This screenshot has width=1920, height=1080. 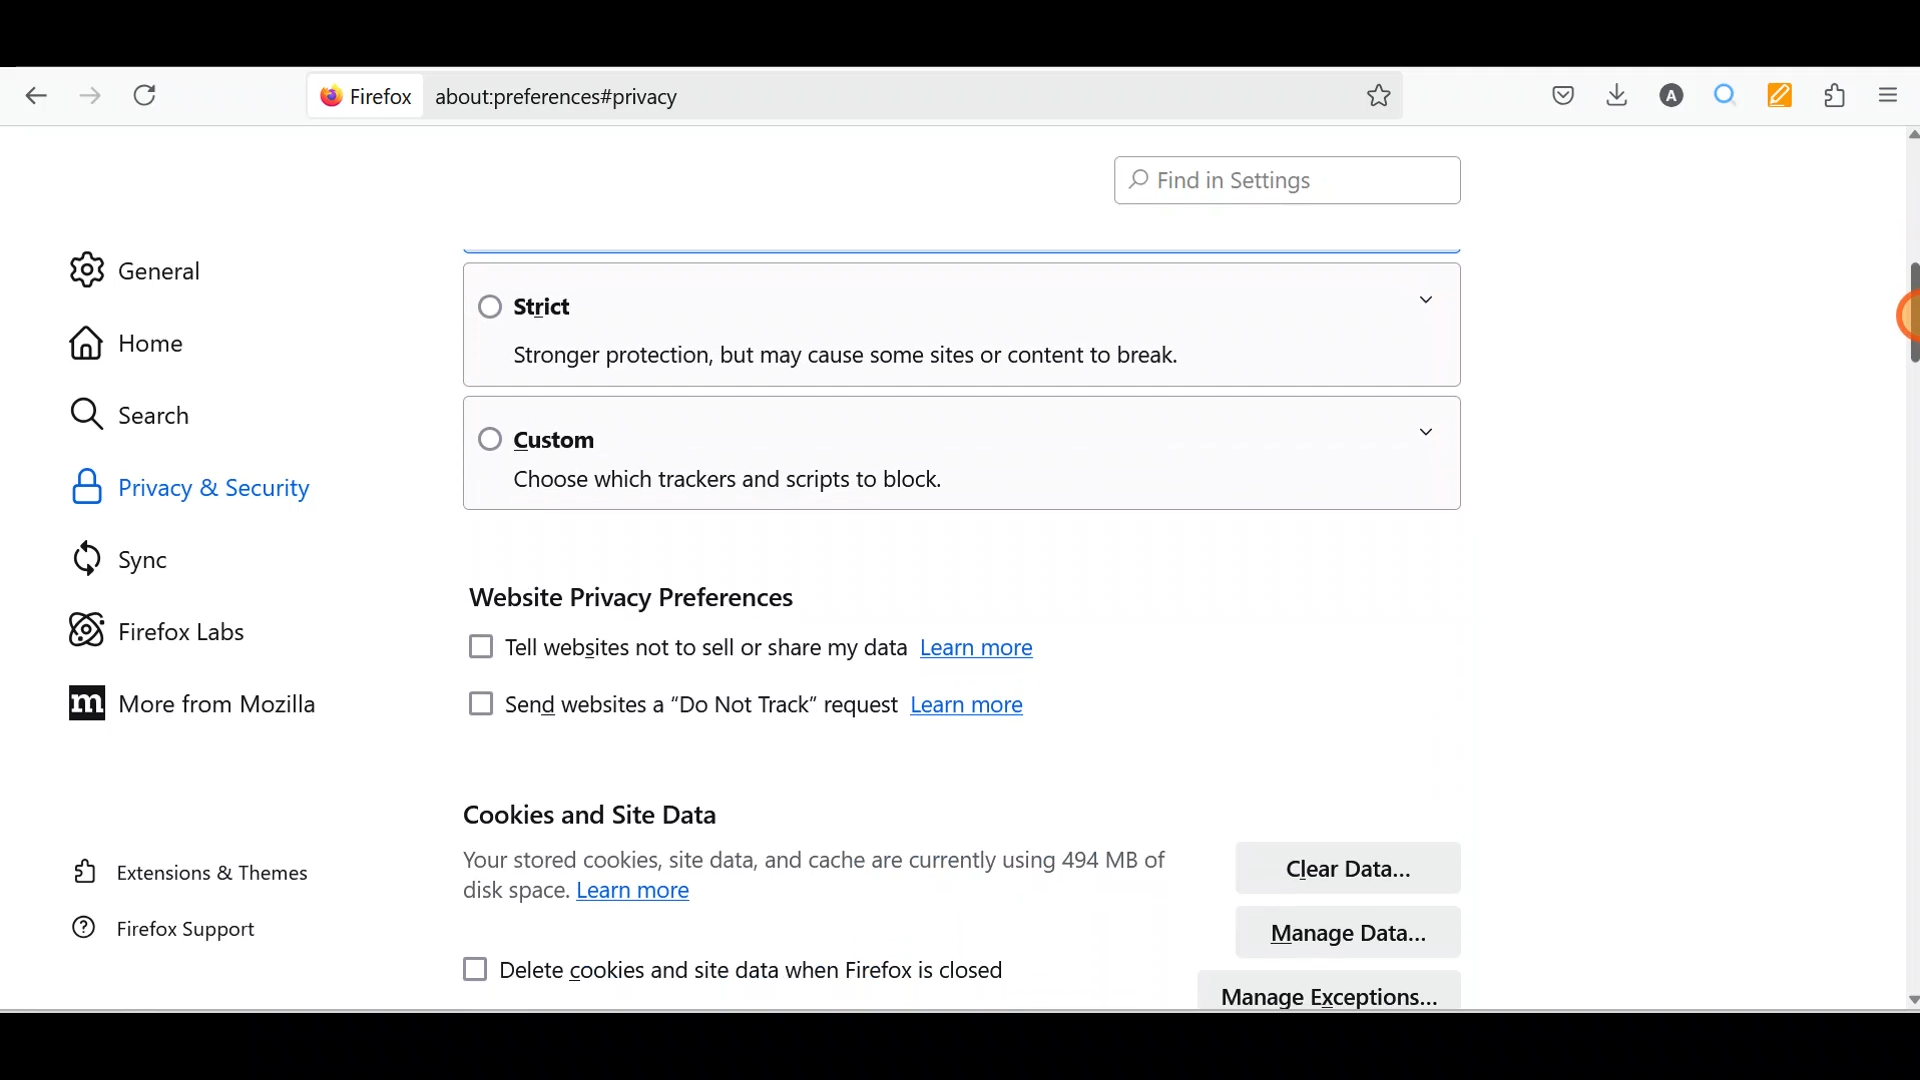 I want to click on Privacy & Security, so click(x=210, y=488).